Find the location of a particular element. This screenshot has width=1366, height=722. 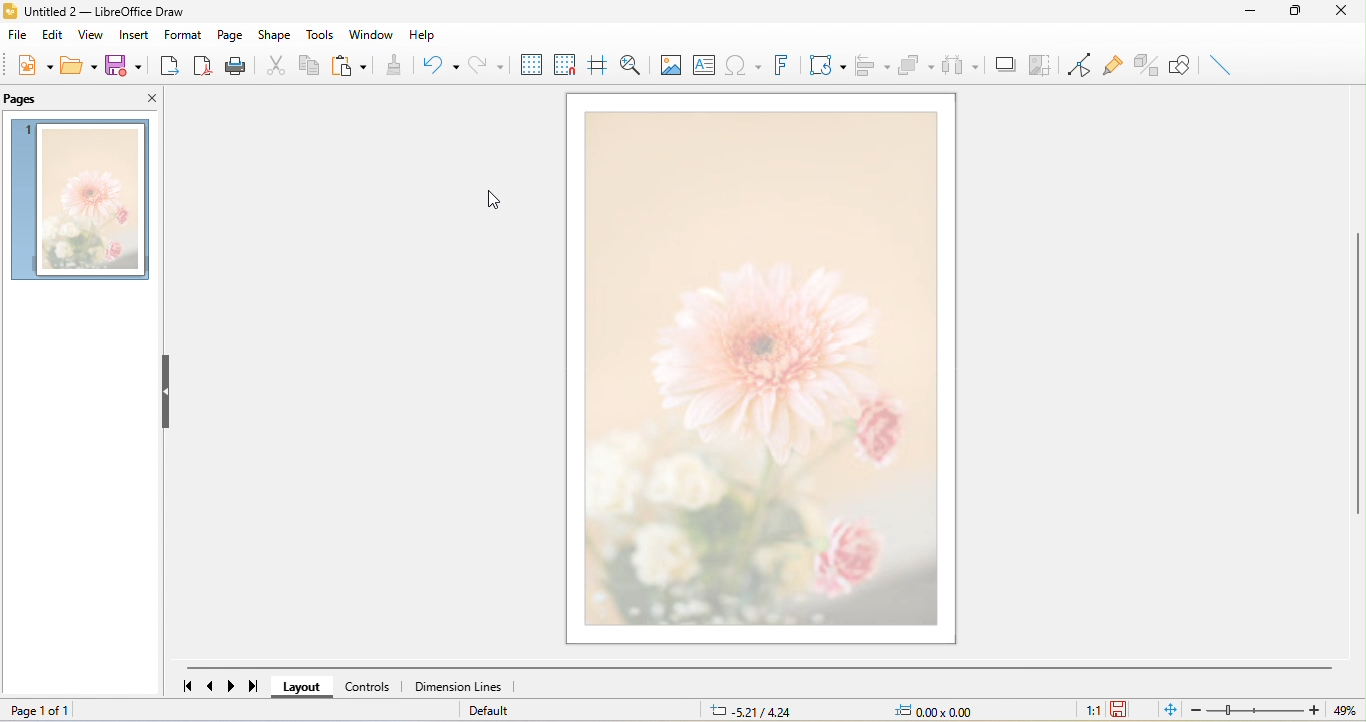

show draw function is located at coordinates (1181, 65).